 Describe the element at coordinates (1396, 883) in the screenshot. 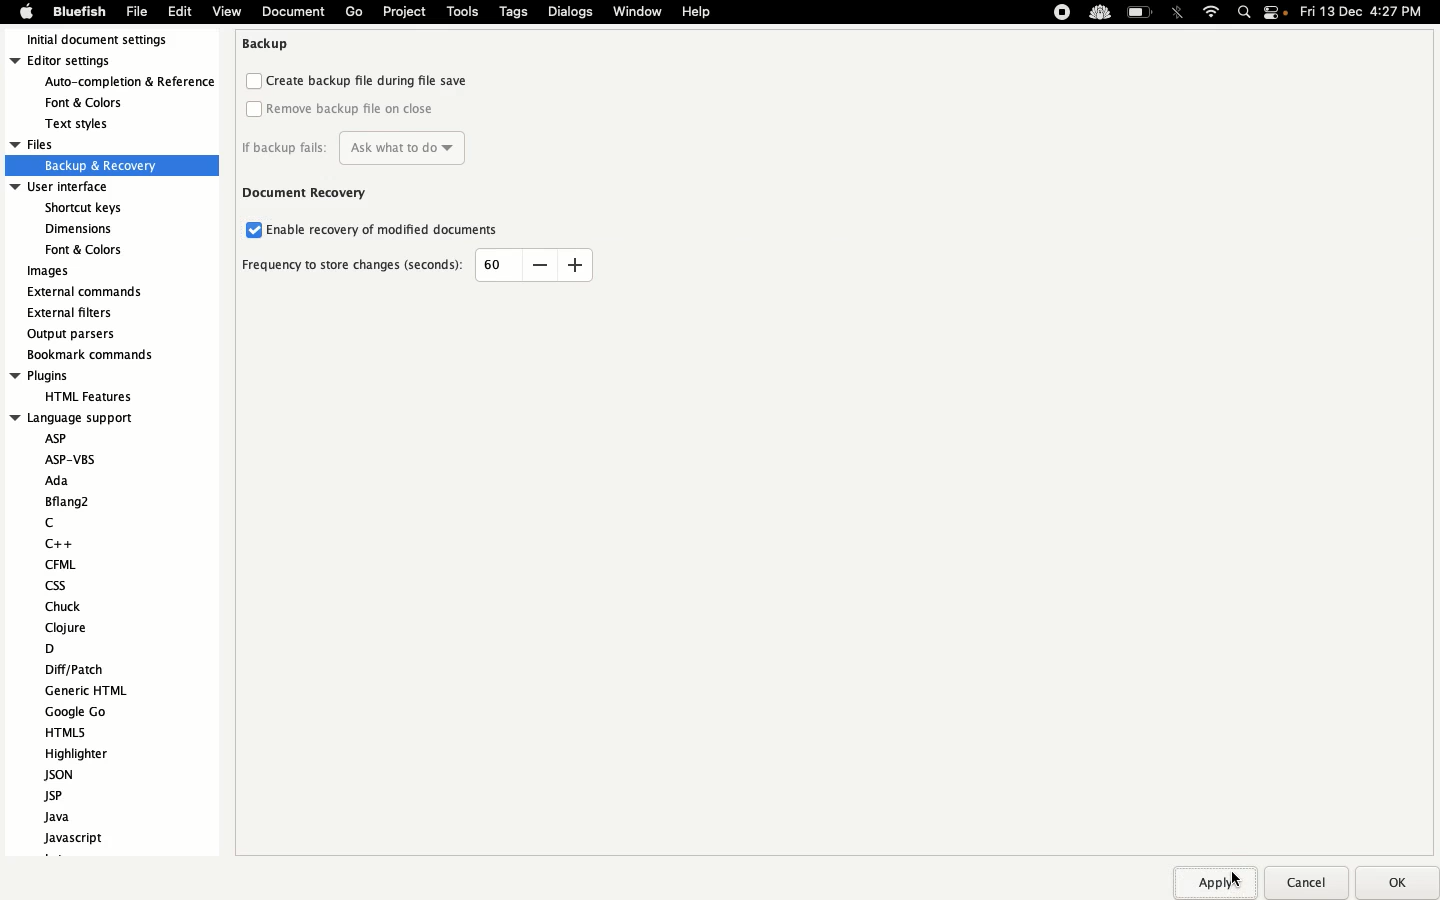

I see `Ok` at that location.